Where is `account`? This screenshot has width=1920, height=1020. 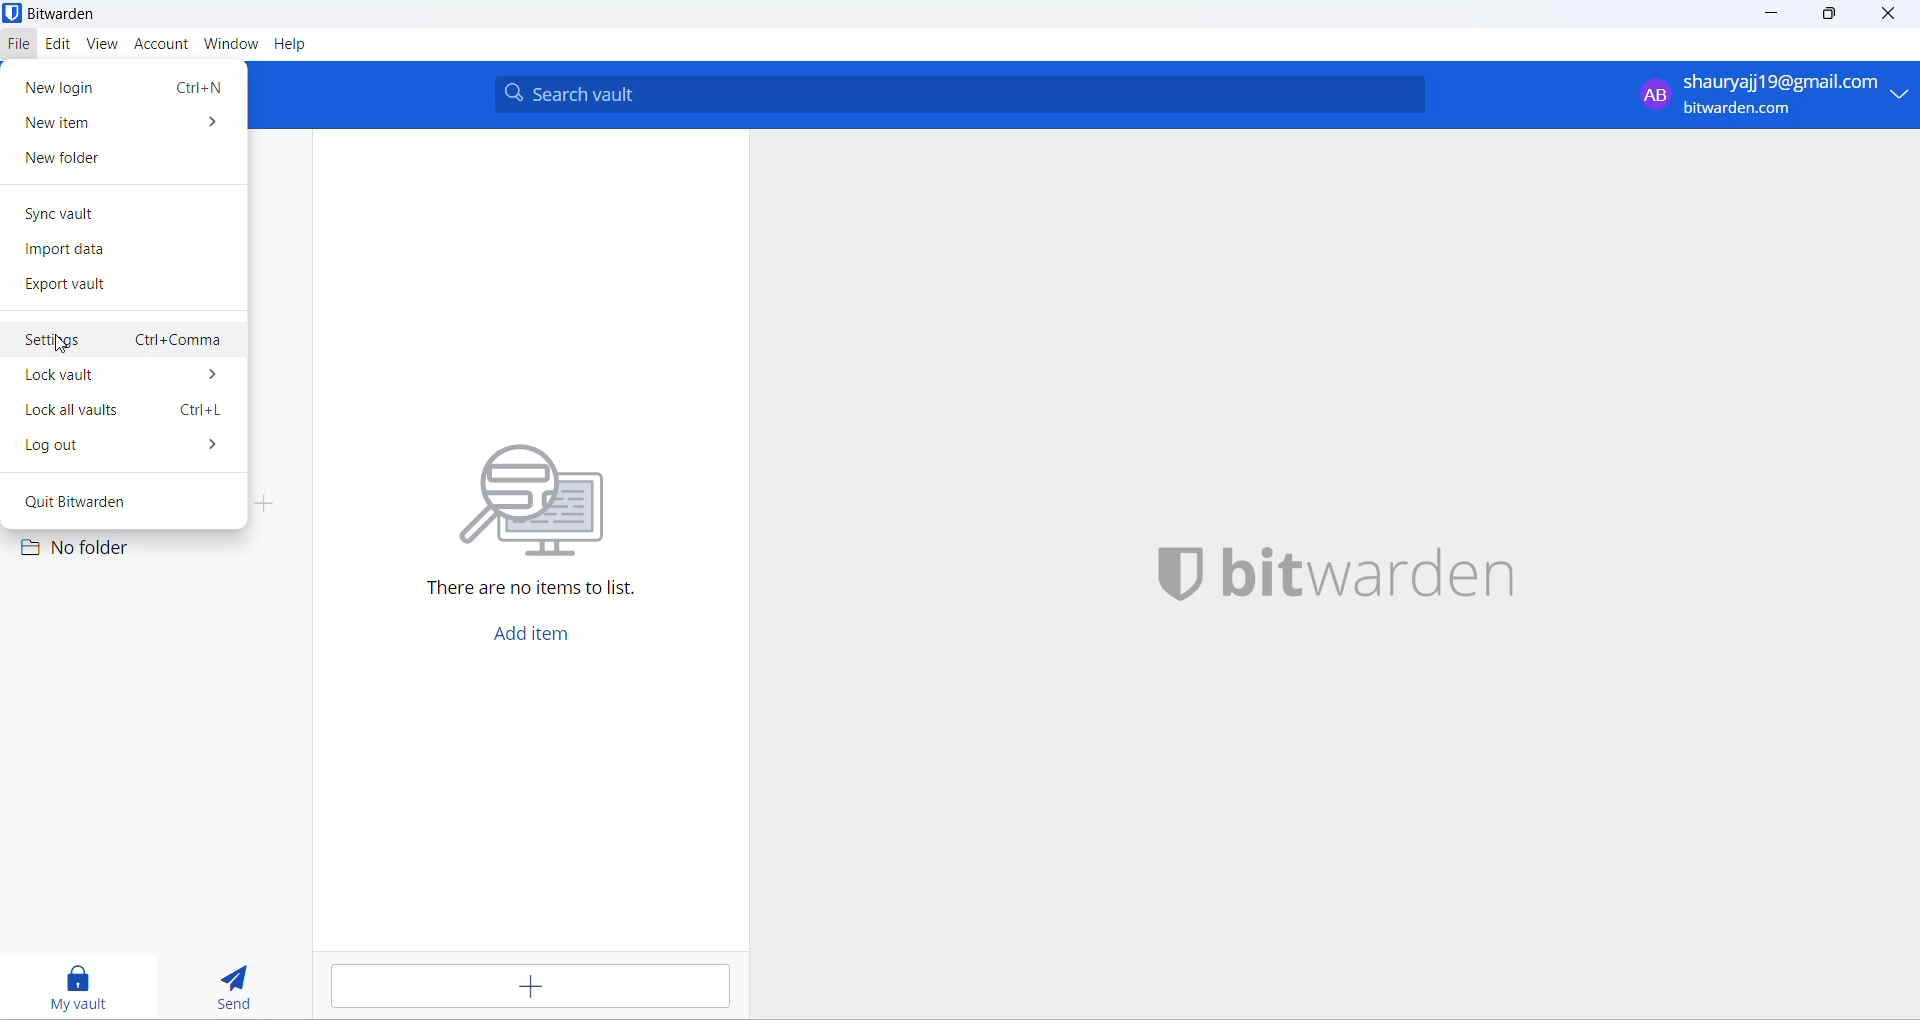
account is located at coordinates (161, 44).